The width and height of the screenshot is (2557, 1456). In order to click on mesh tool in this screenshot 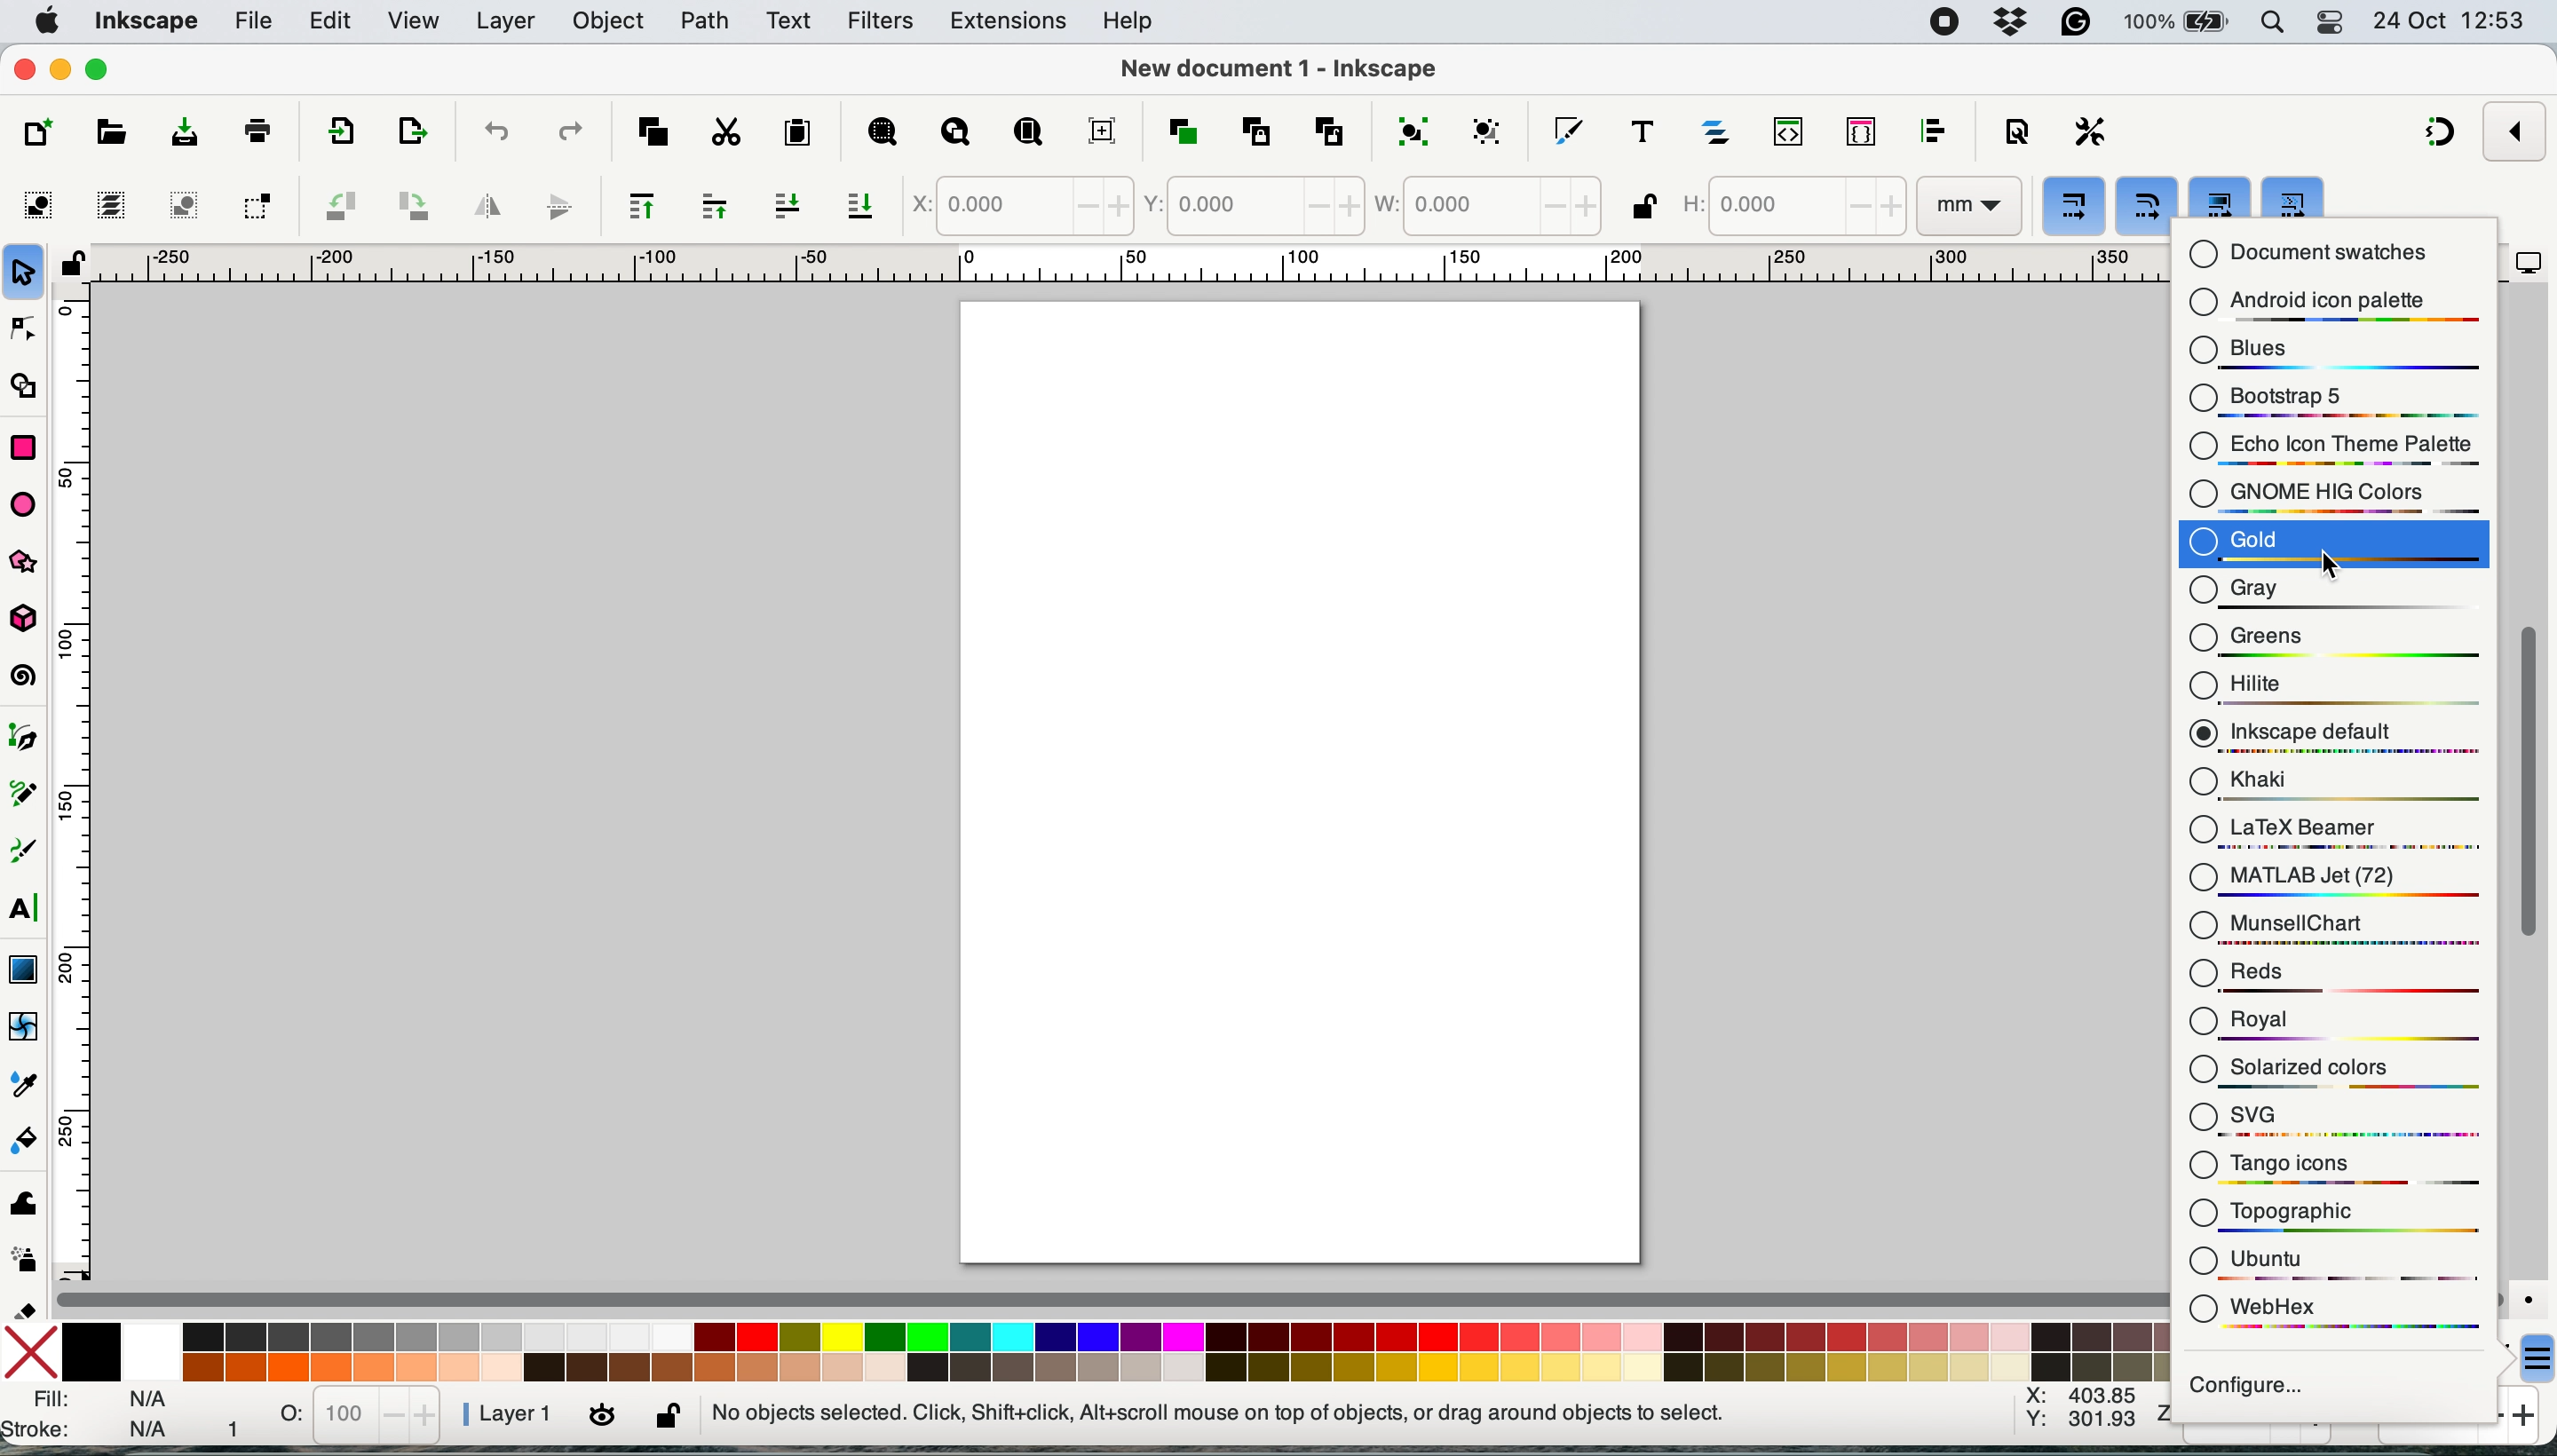, I will do `click(28, 1029)`.